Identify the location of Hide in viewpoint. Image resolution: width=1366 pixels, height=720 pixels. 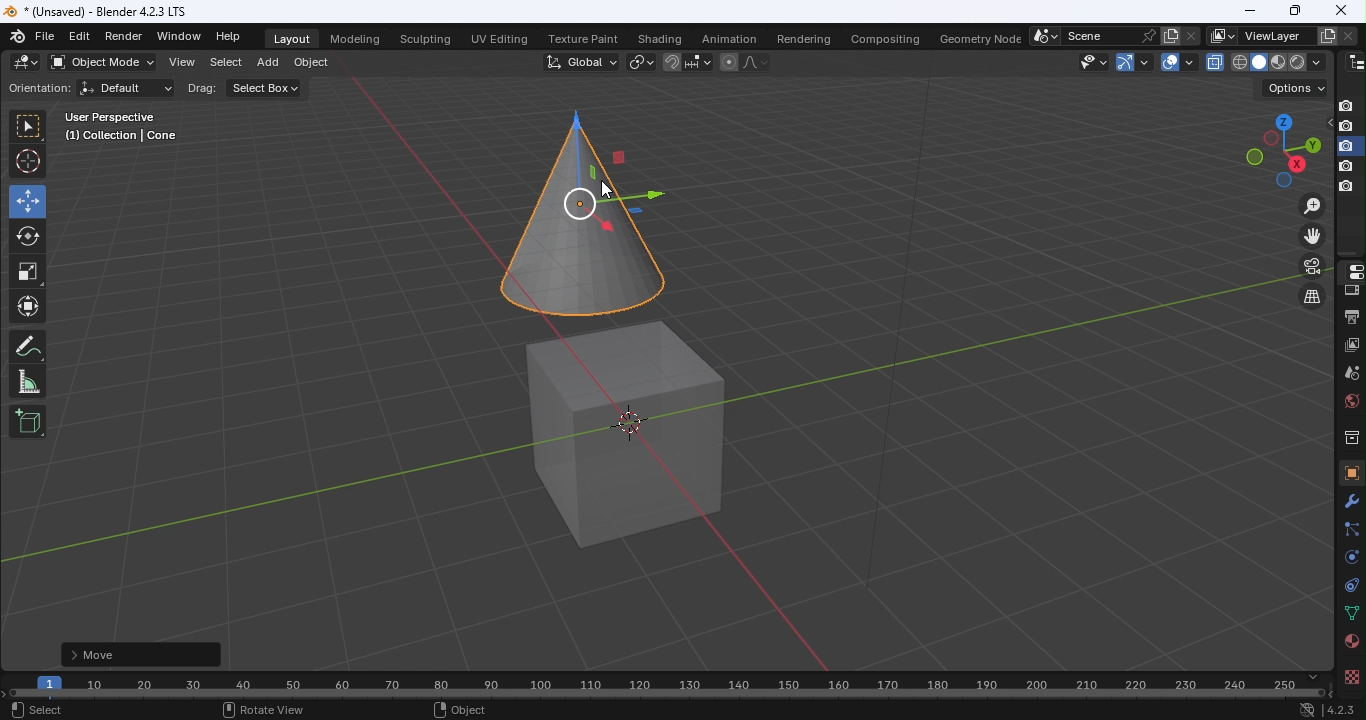
(1325, 124).